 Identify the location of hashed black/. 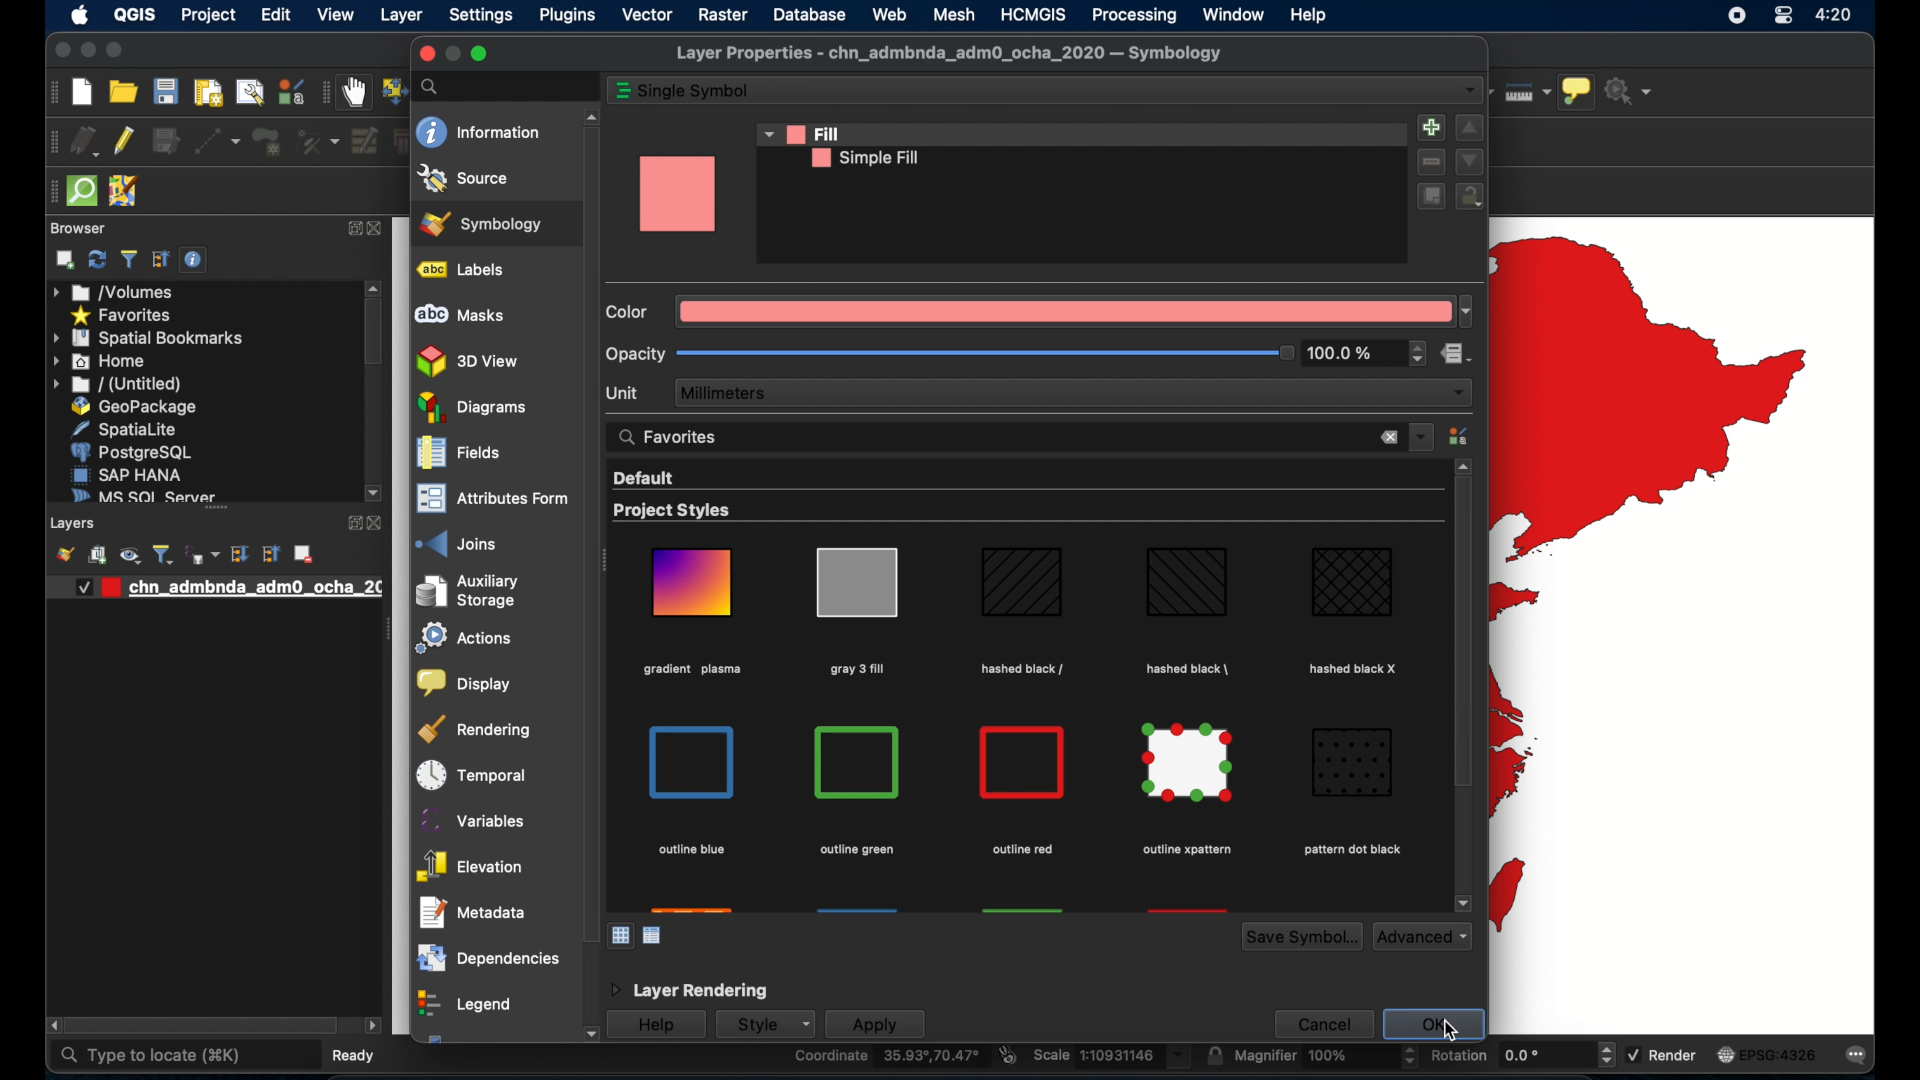
(1023, 669).